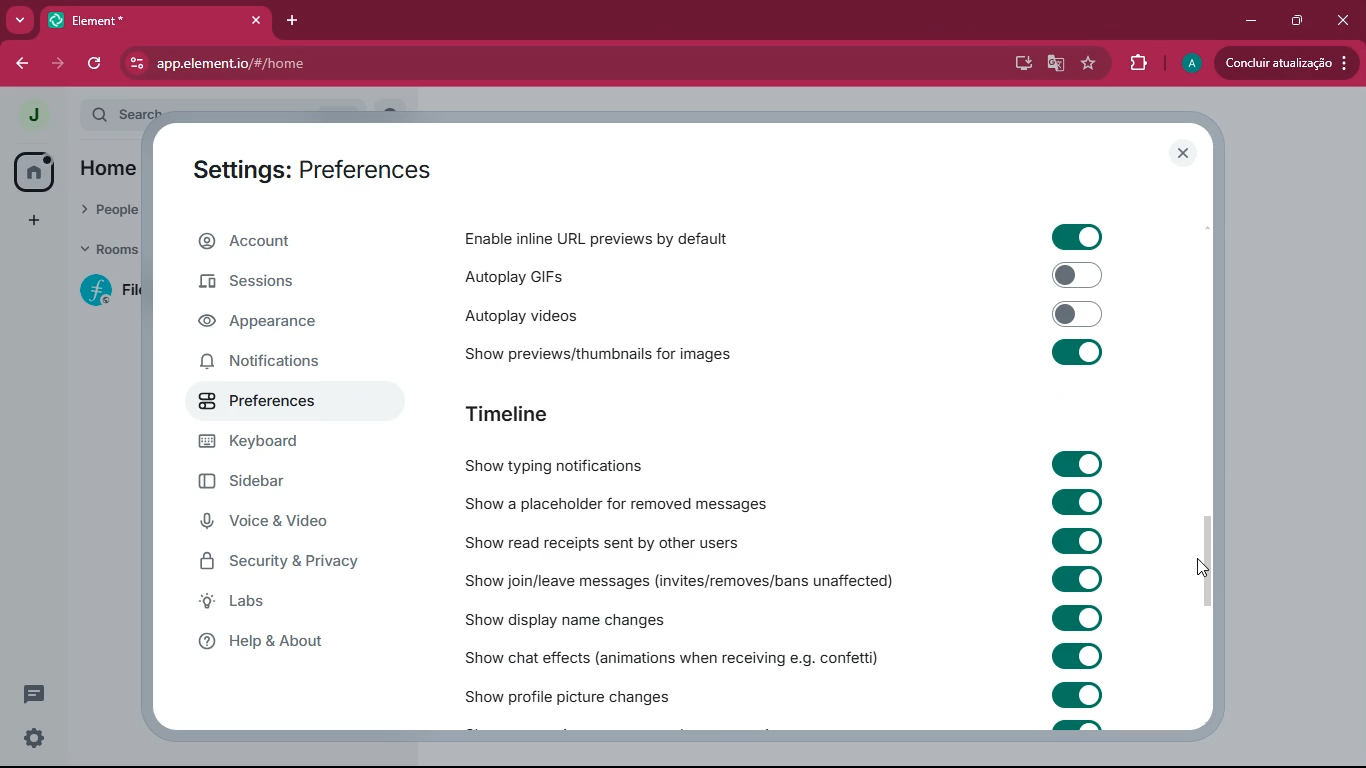 The height and width of the screenshot is (768, 1366). What do you see at coordinates (1078, 464) in the screenshot?
I see `toggle on/off` at bounding box center [1078, 464].